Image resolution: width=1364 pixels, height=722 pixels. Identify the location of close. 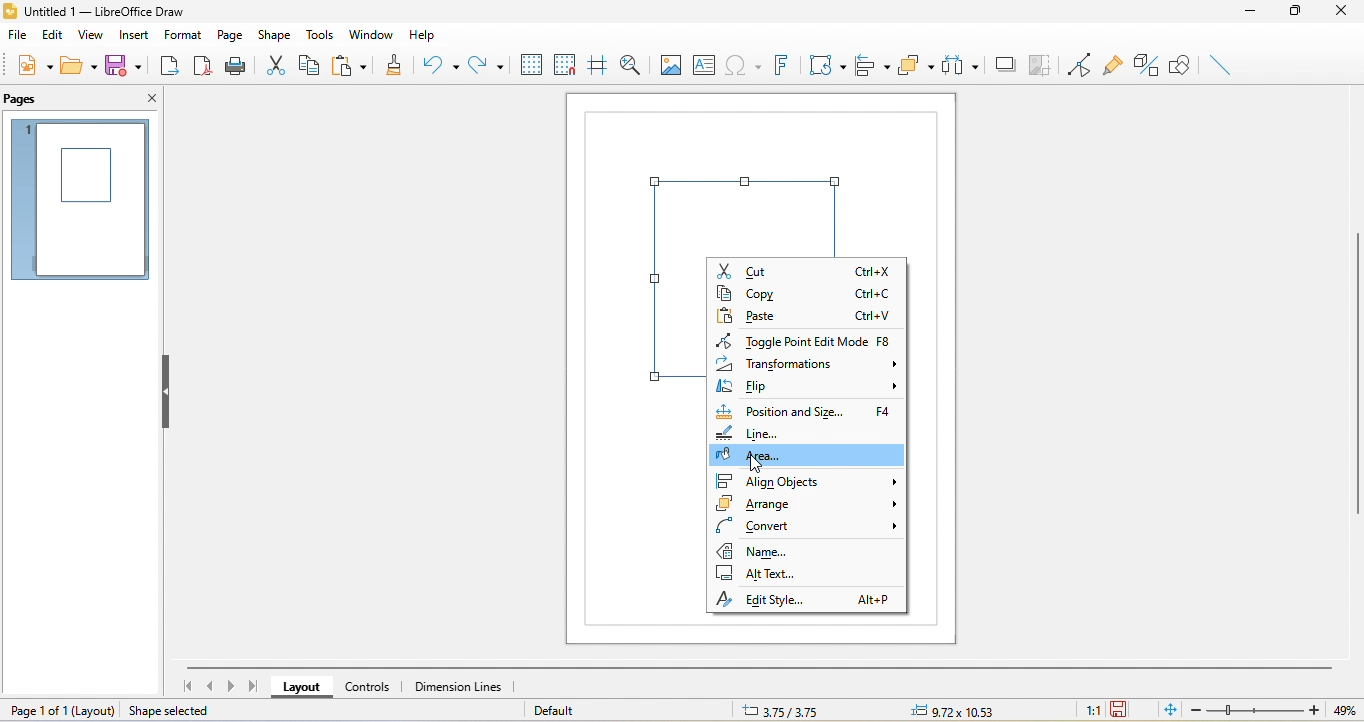
(146, 100).